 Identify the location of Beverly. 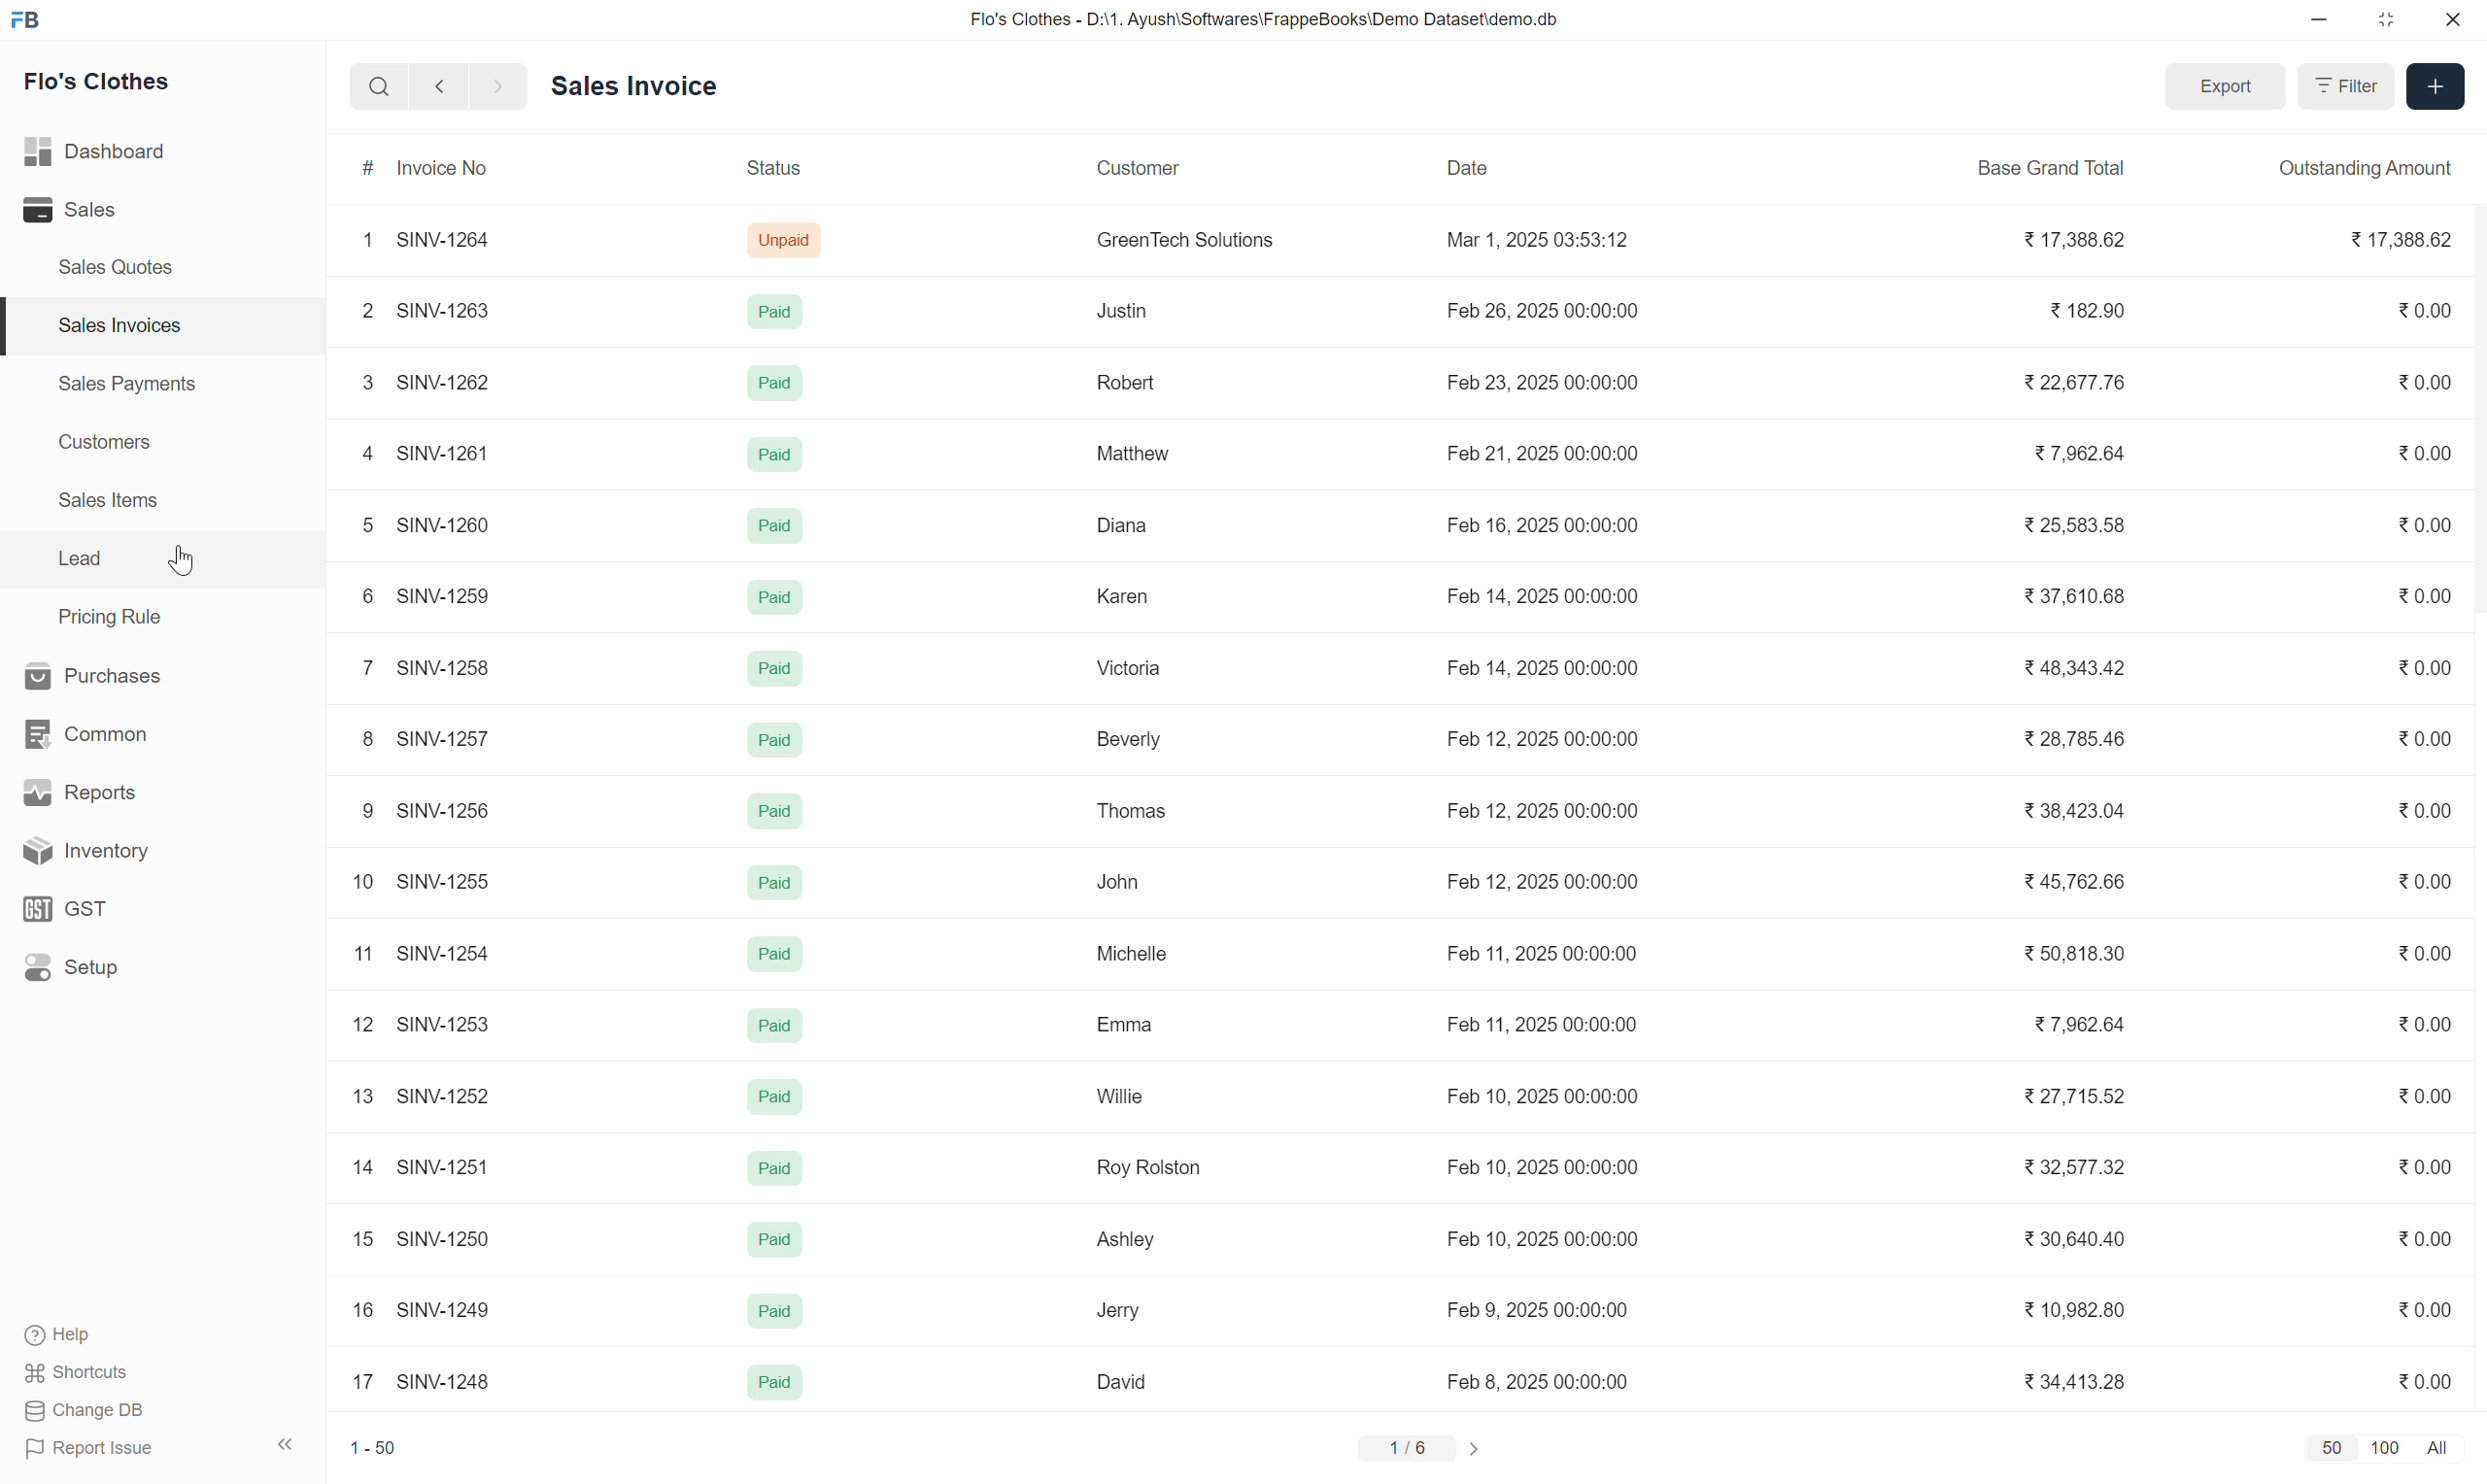
(1116, 740).